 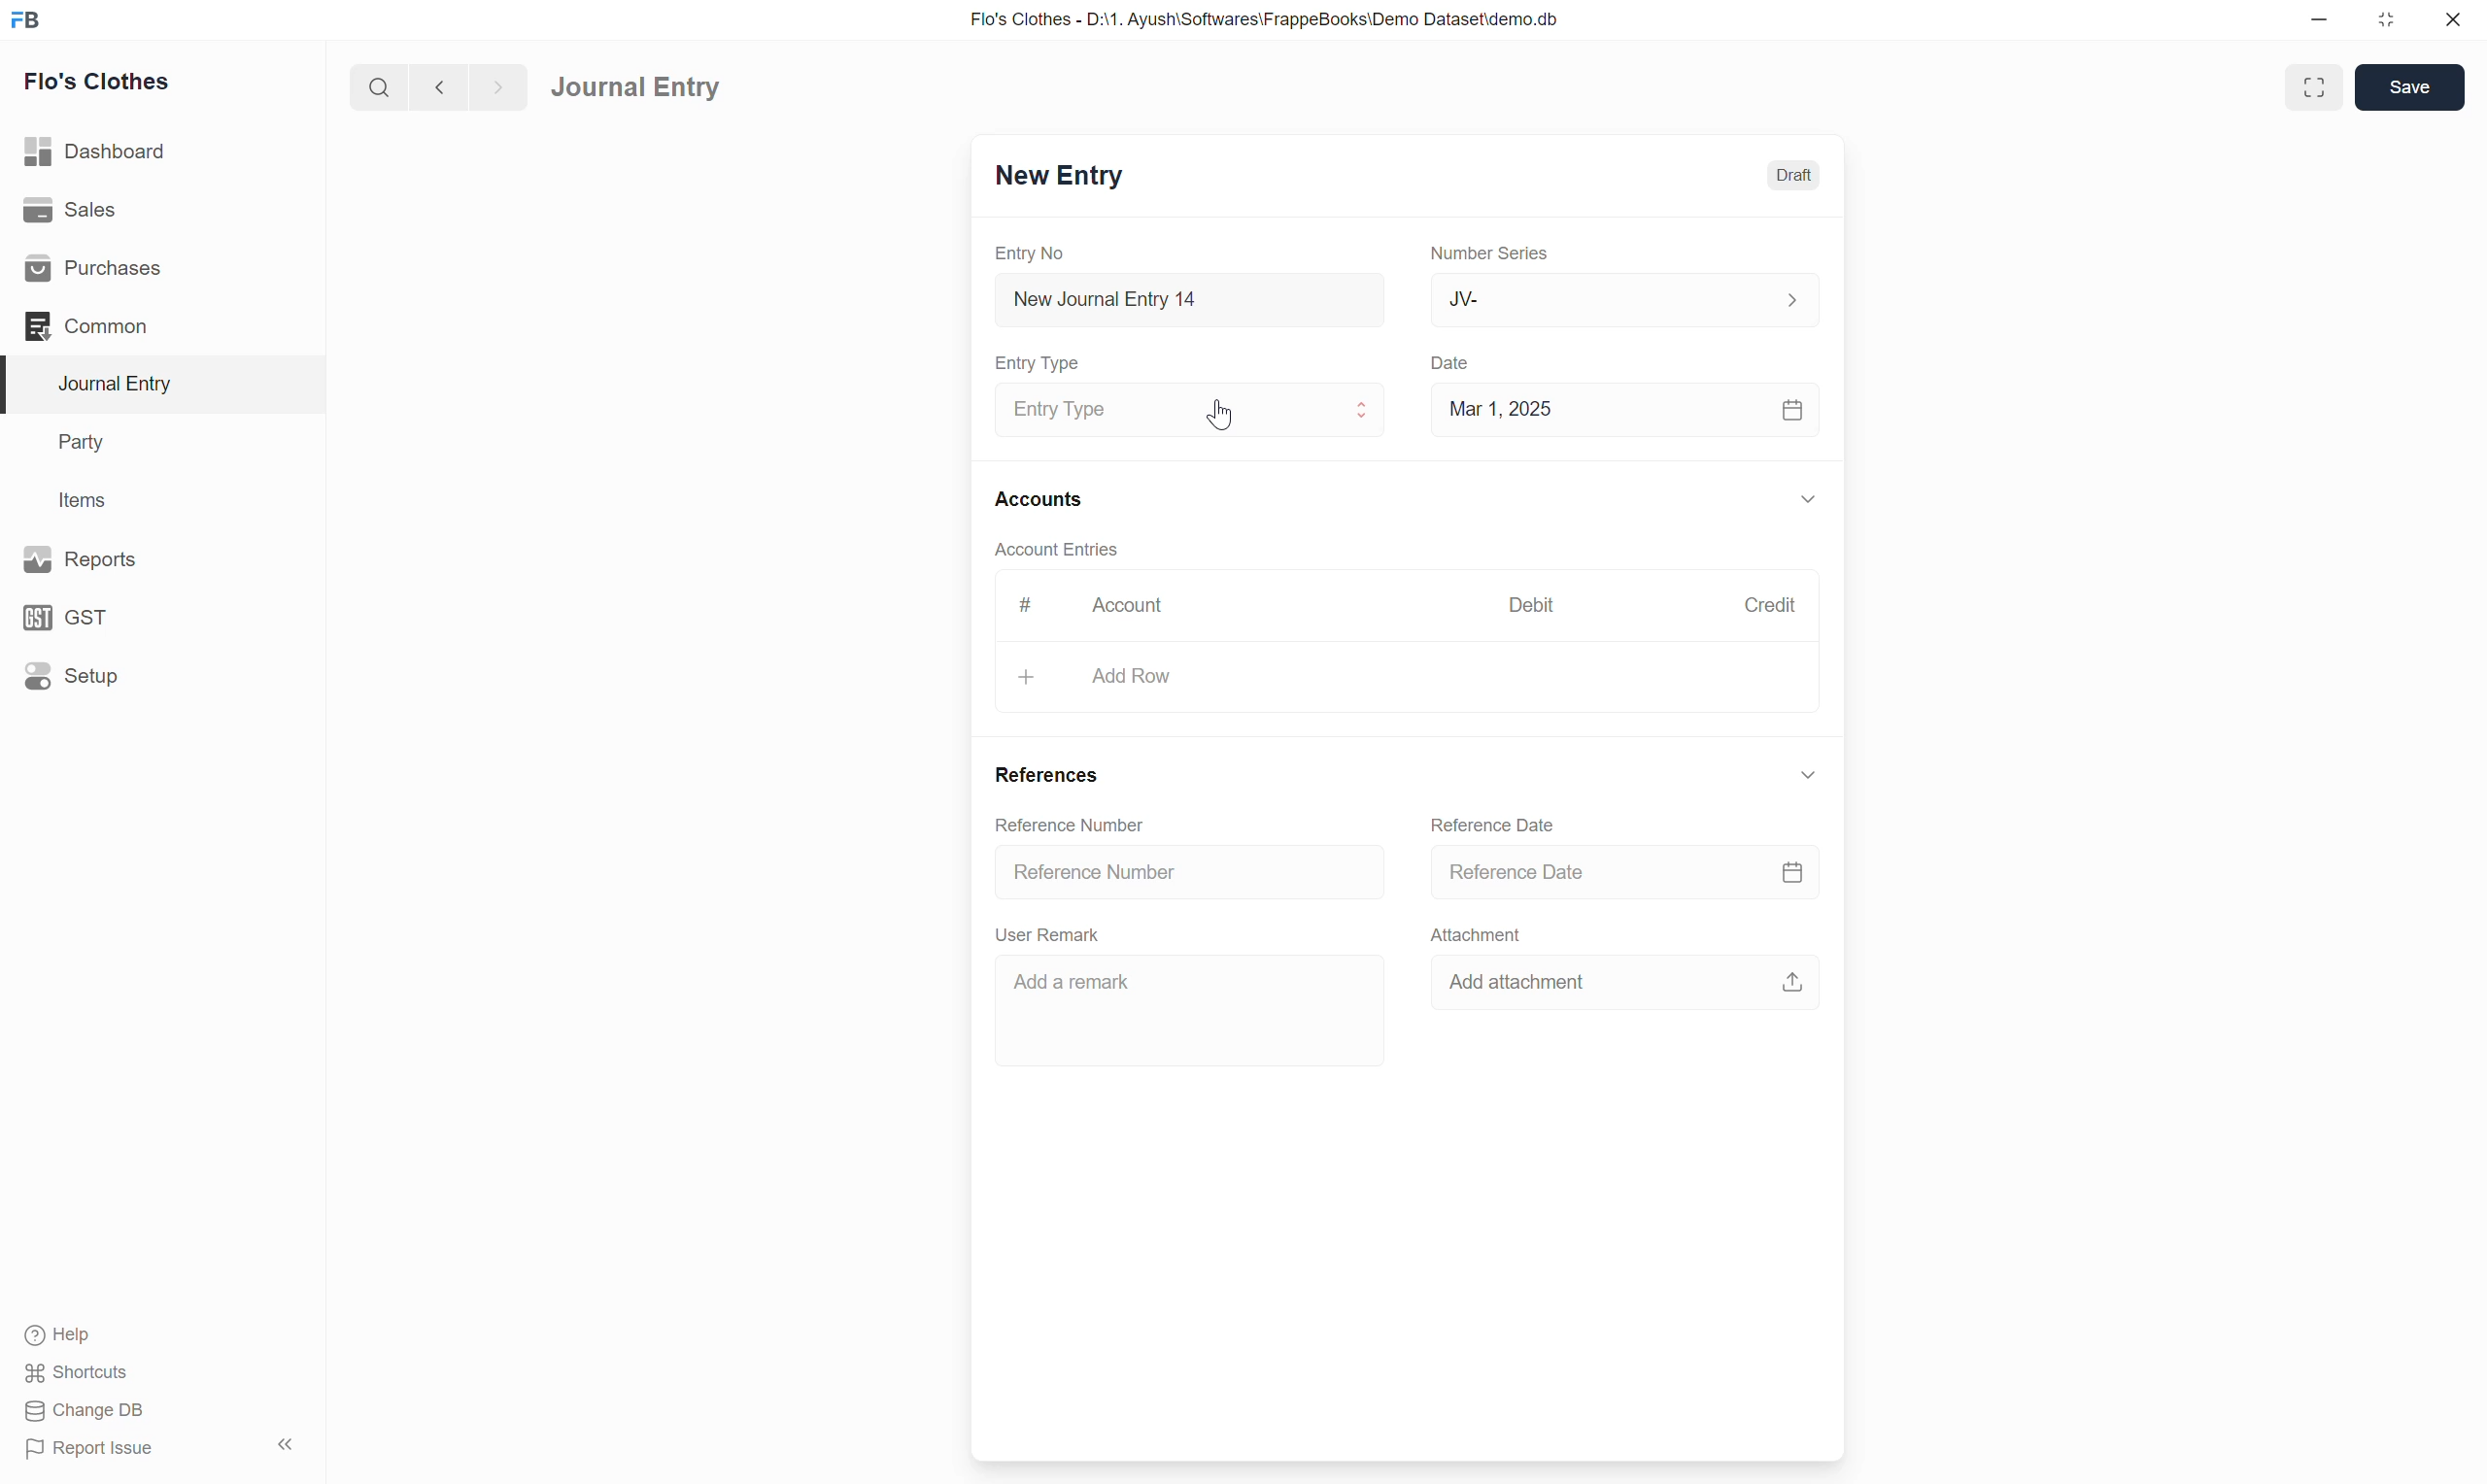 What do you see at coordinates (1485, 940) in the screenshot?
I see `Attachment` at bounding box center [1485, 940].